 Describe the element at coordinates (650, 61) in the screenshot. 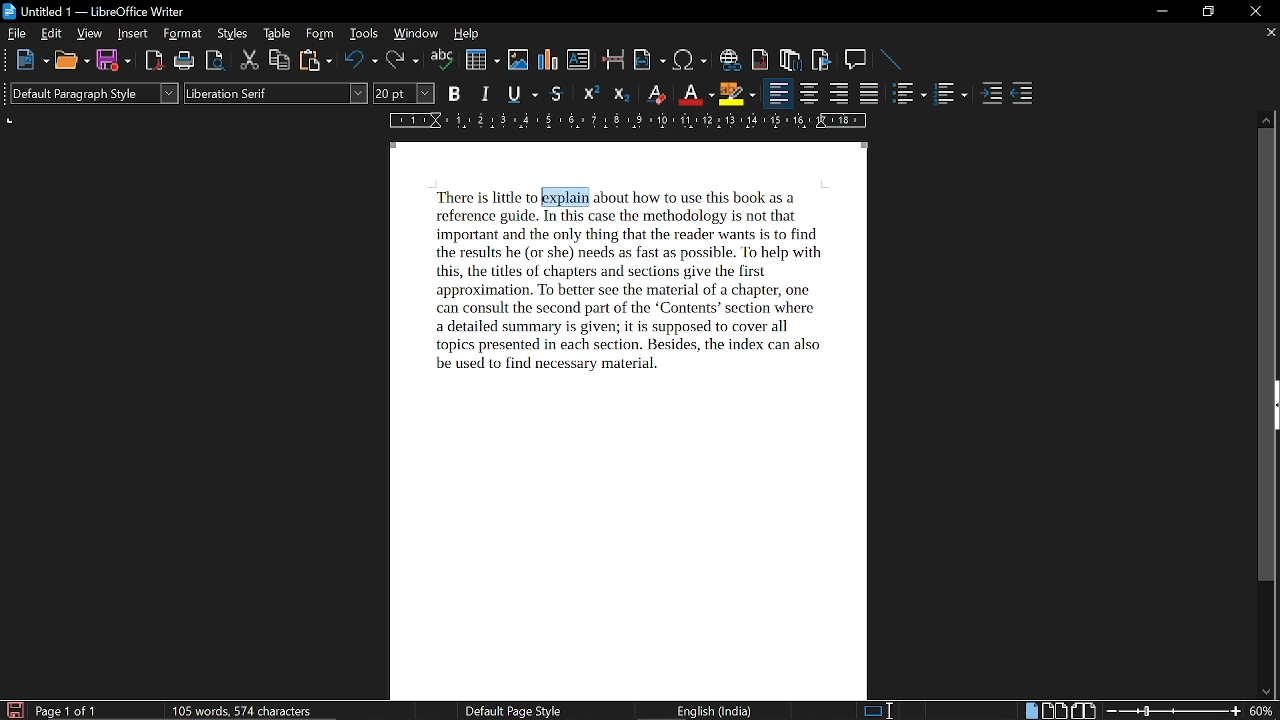

I see `insert field` at that location.